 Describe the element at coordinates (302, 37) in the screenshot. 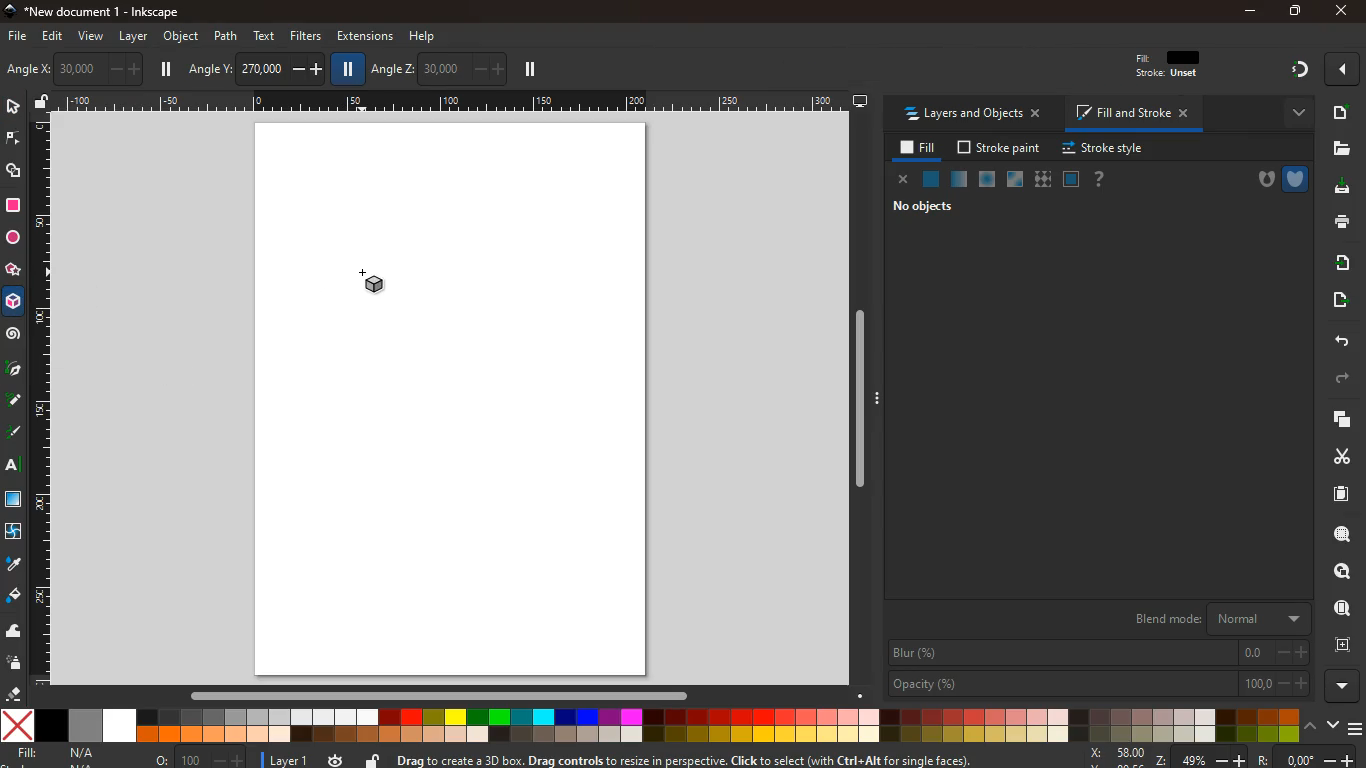

I see `filters` at that location.